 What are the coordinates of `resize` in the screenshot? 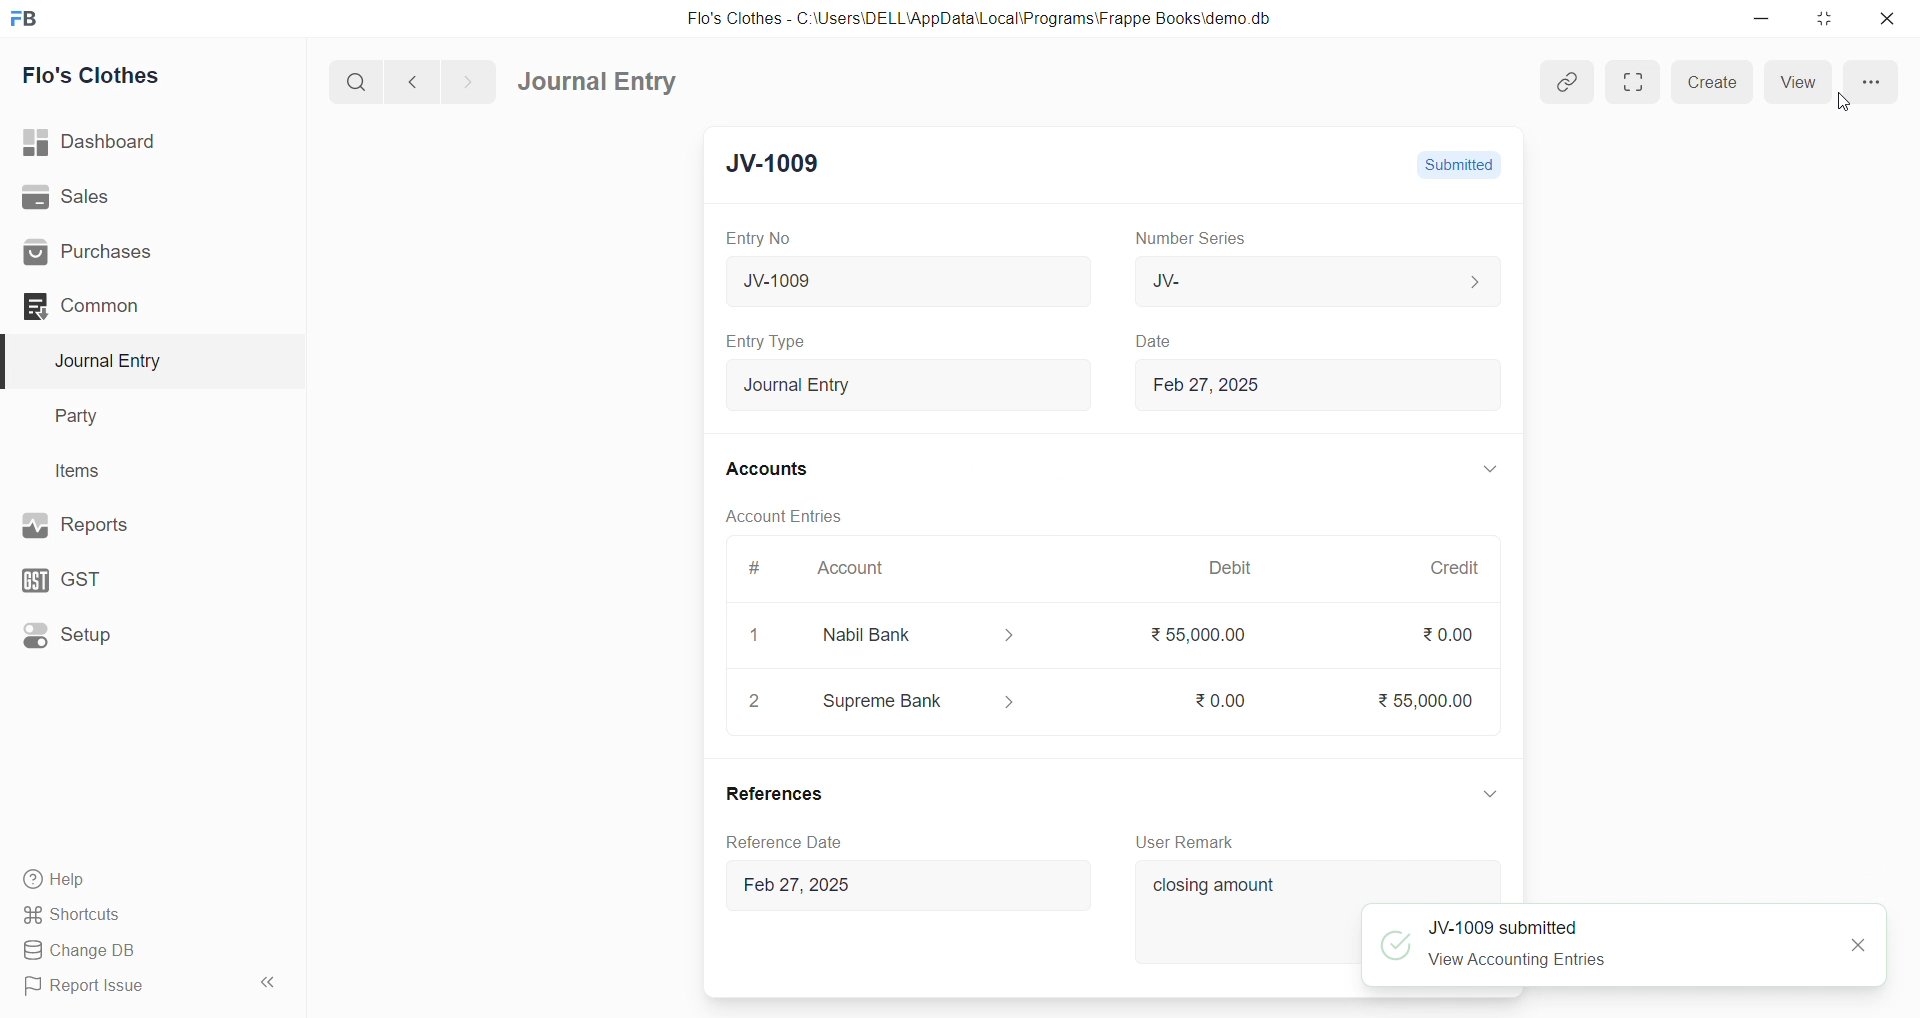 It's located at (1824, 17).